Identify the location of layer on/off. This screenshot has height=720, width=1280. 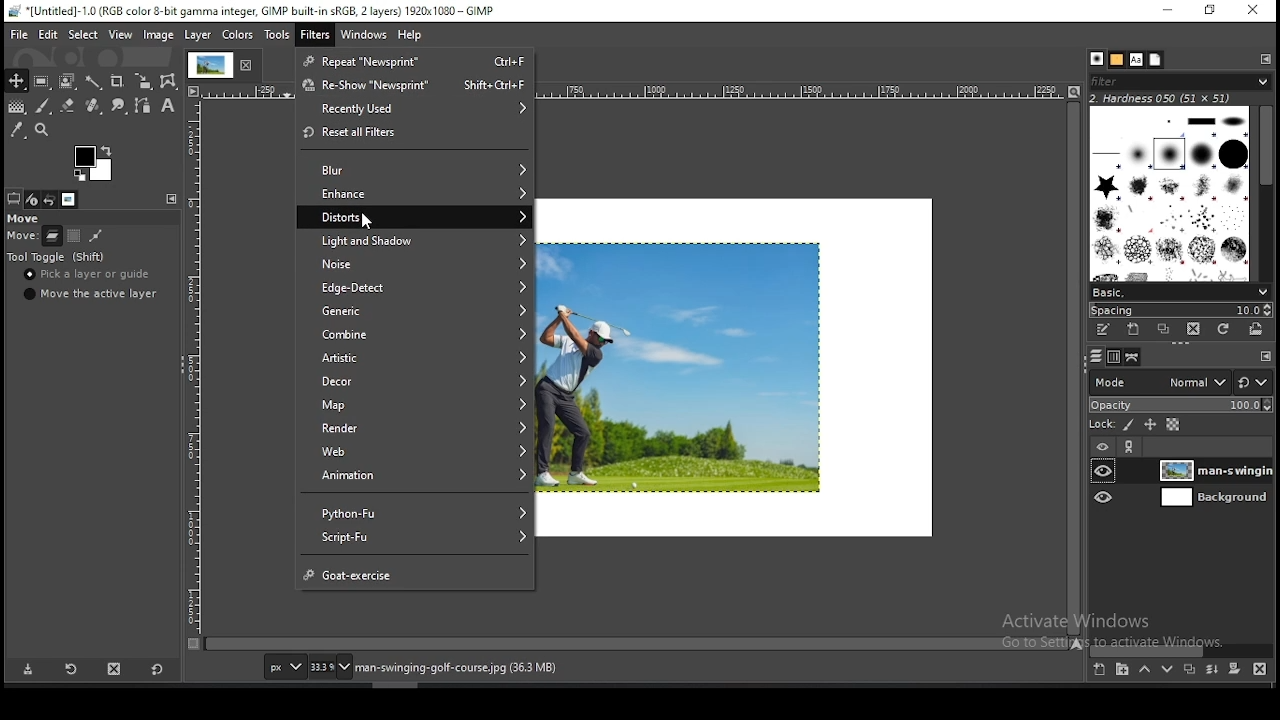
(1103, 445).